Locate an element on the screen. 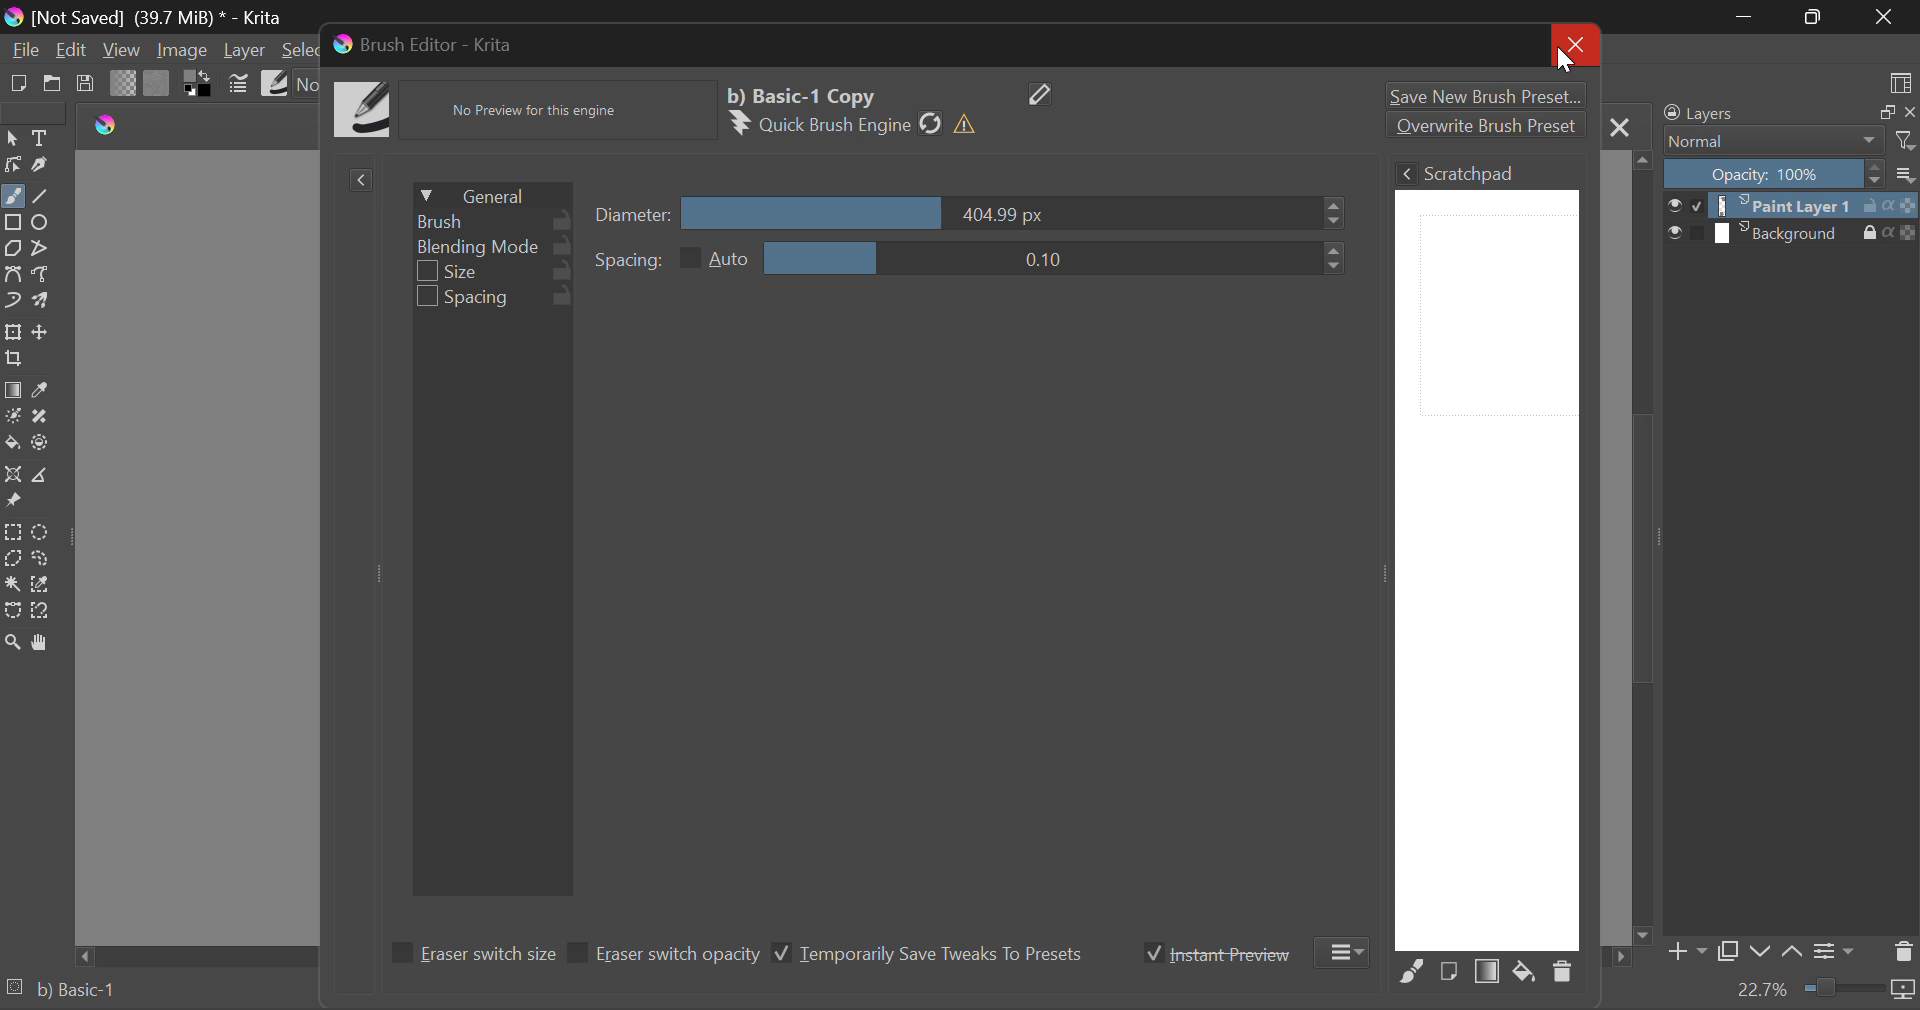 The width and height of the screenshot is (1920, 1010). More Options is located at coordinates (1346, 952).